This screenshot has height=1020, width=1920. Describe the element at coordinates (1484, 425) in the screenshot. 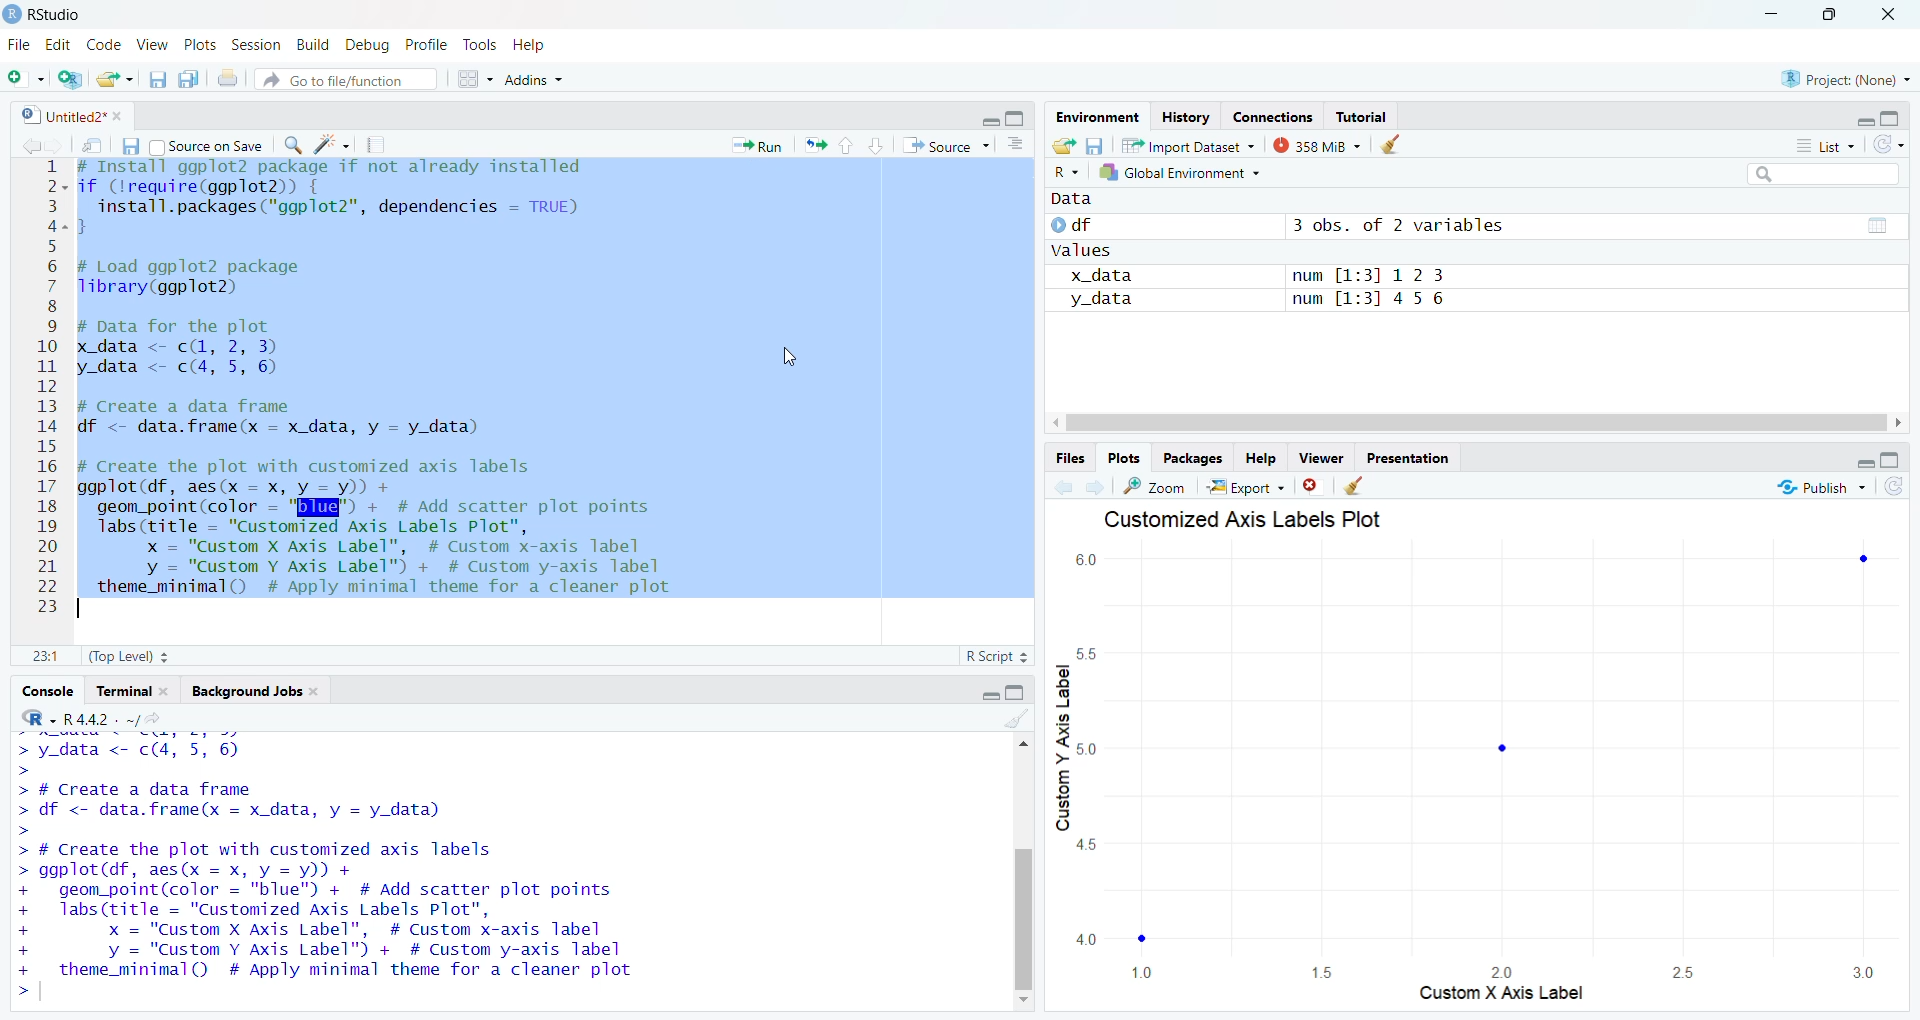

I see `scroll bar` at that location.